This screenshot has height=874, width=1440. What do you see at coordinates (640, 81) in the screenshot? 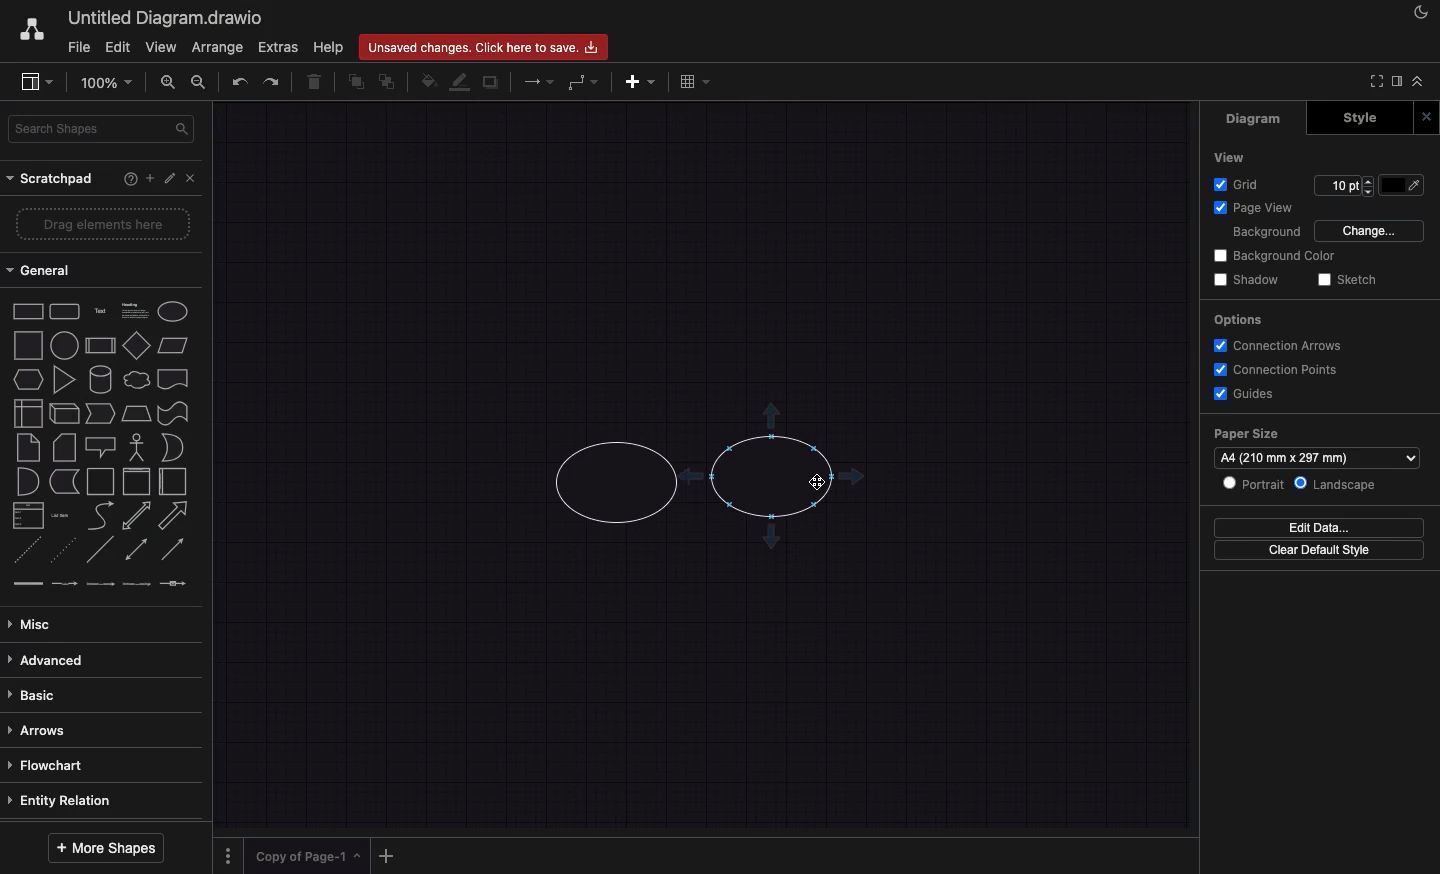
I see `insert` at bounding box center [640, 81].